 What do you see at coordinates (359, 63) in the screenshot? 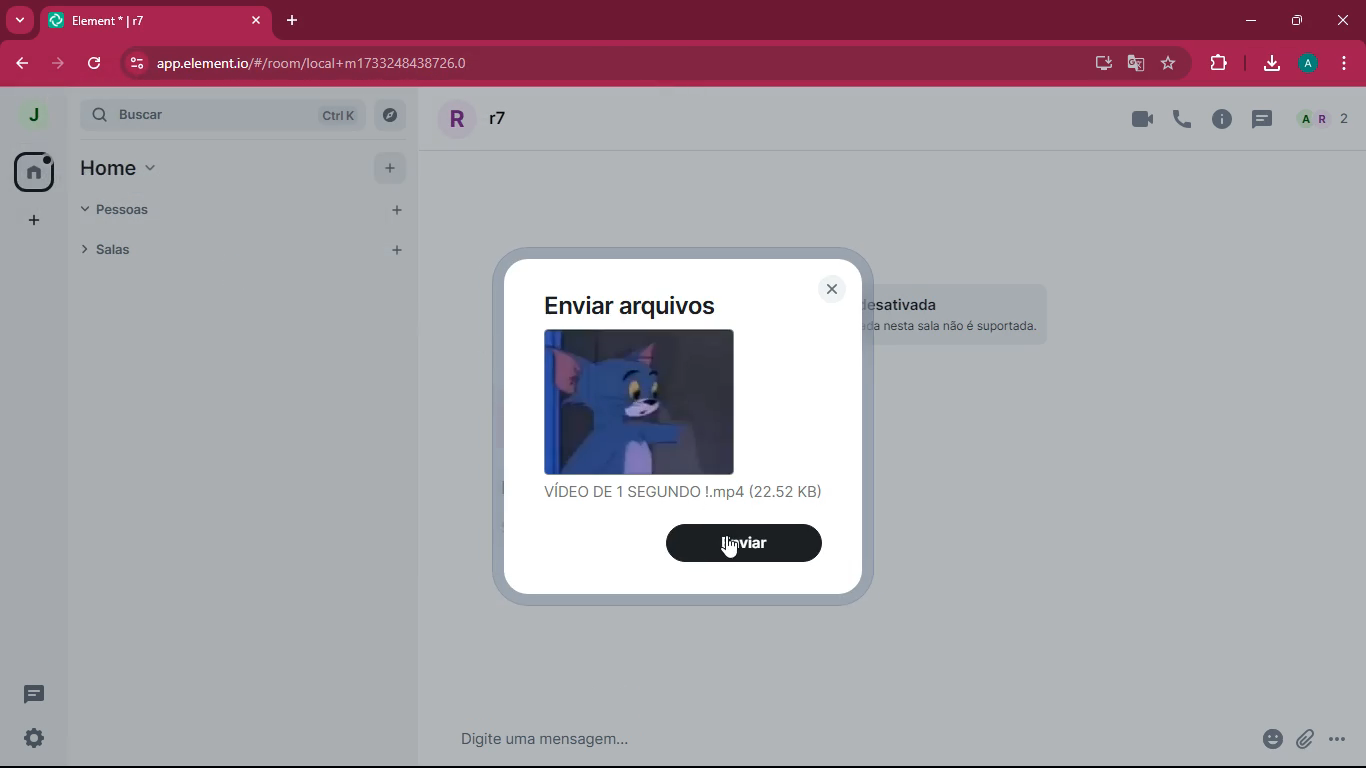
I see `app.element.io/#/room/local+m1733248438726.0` at bounding box center [359, 63].